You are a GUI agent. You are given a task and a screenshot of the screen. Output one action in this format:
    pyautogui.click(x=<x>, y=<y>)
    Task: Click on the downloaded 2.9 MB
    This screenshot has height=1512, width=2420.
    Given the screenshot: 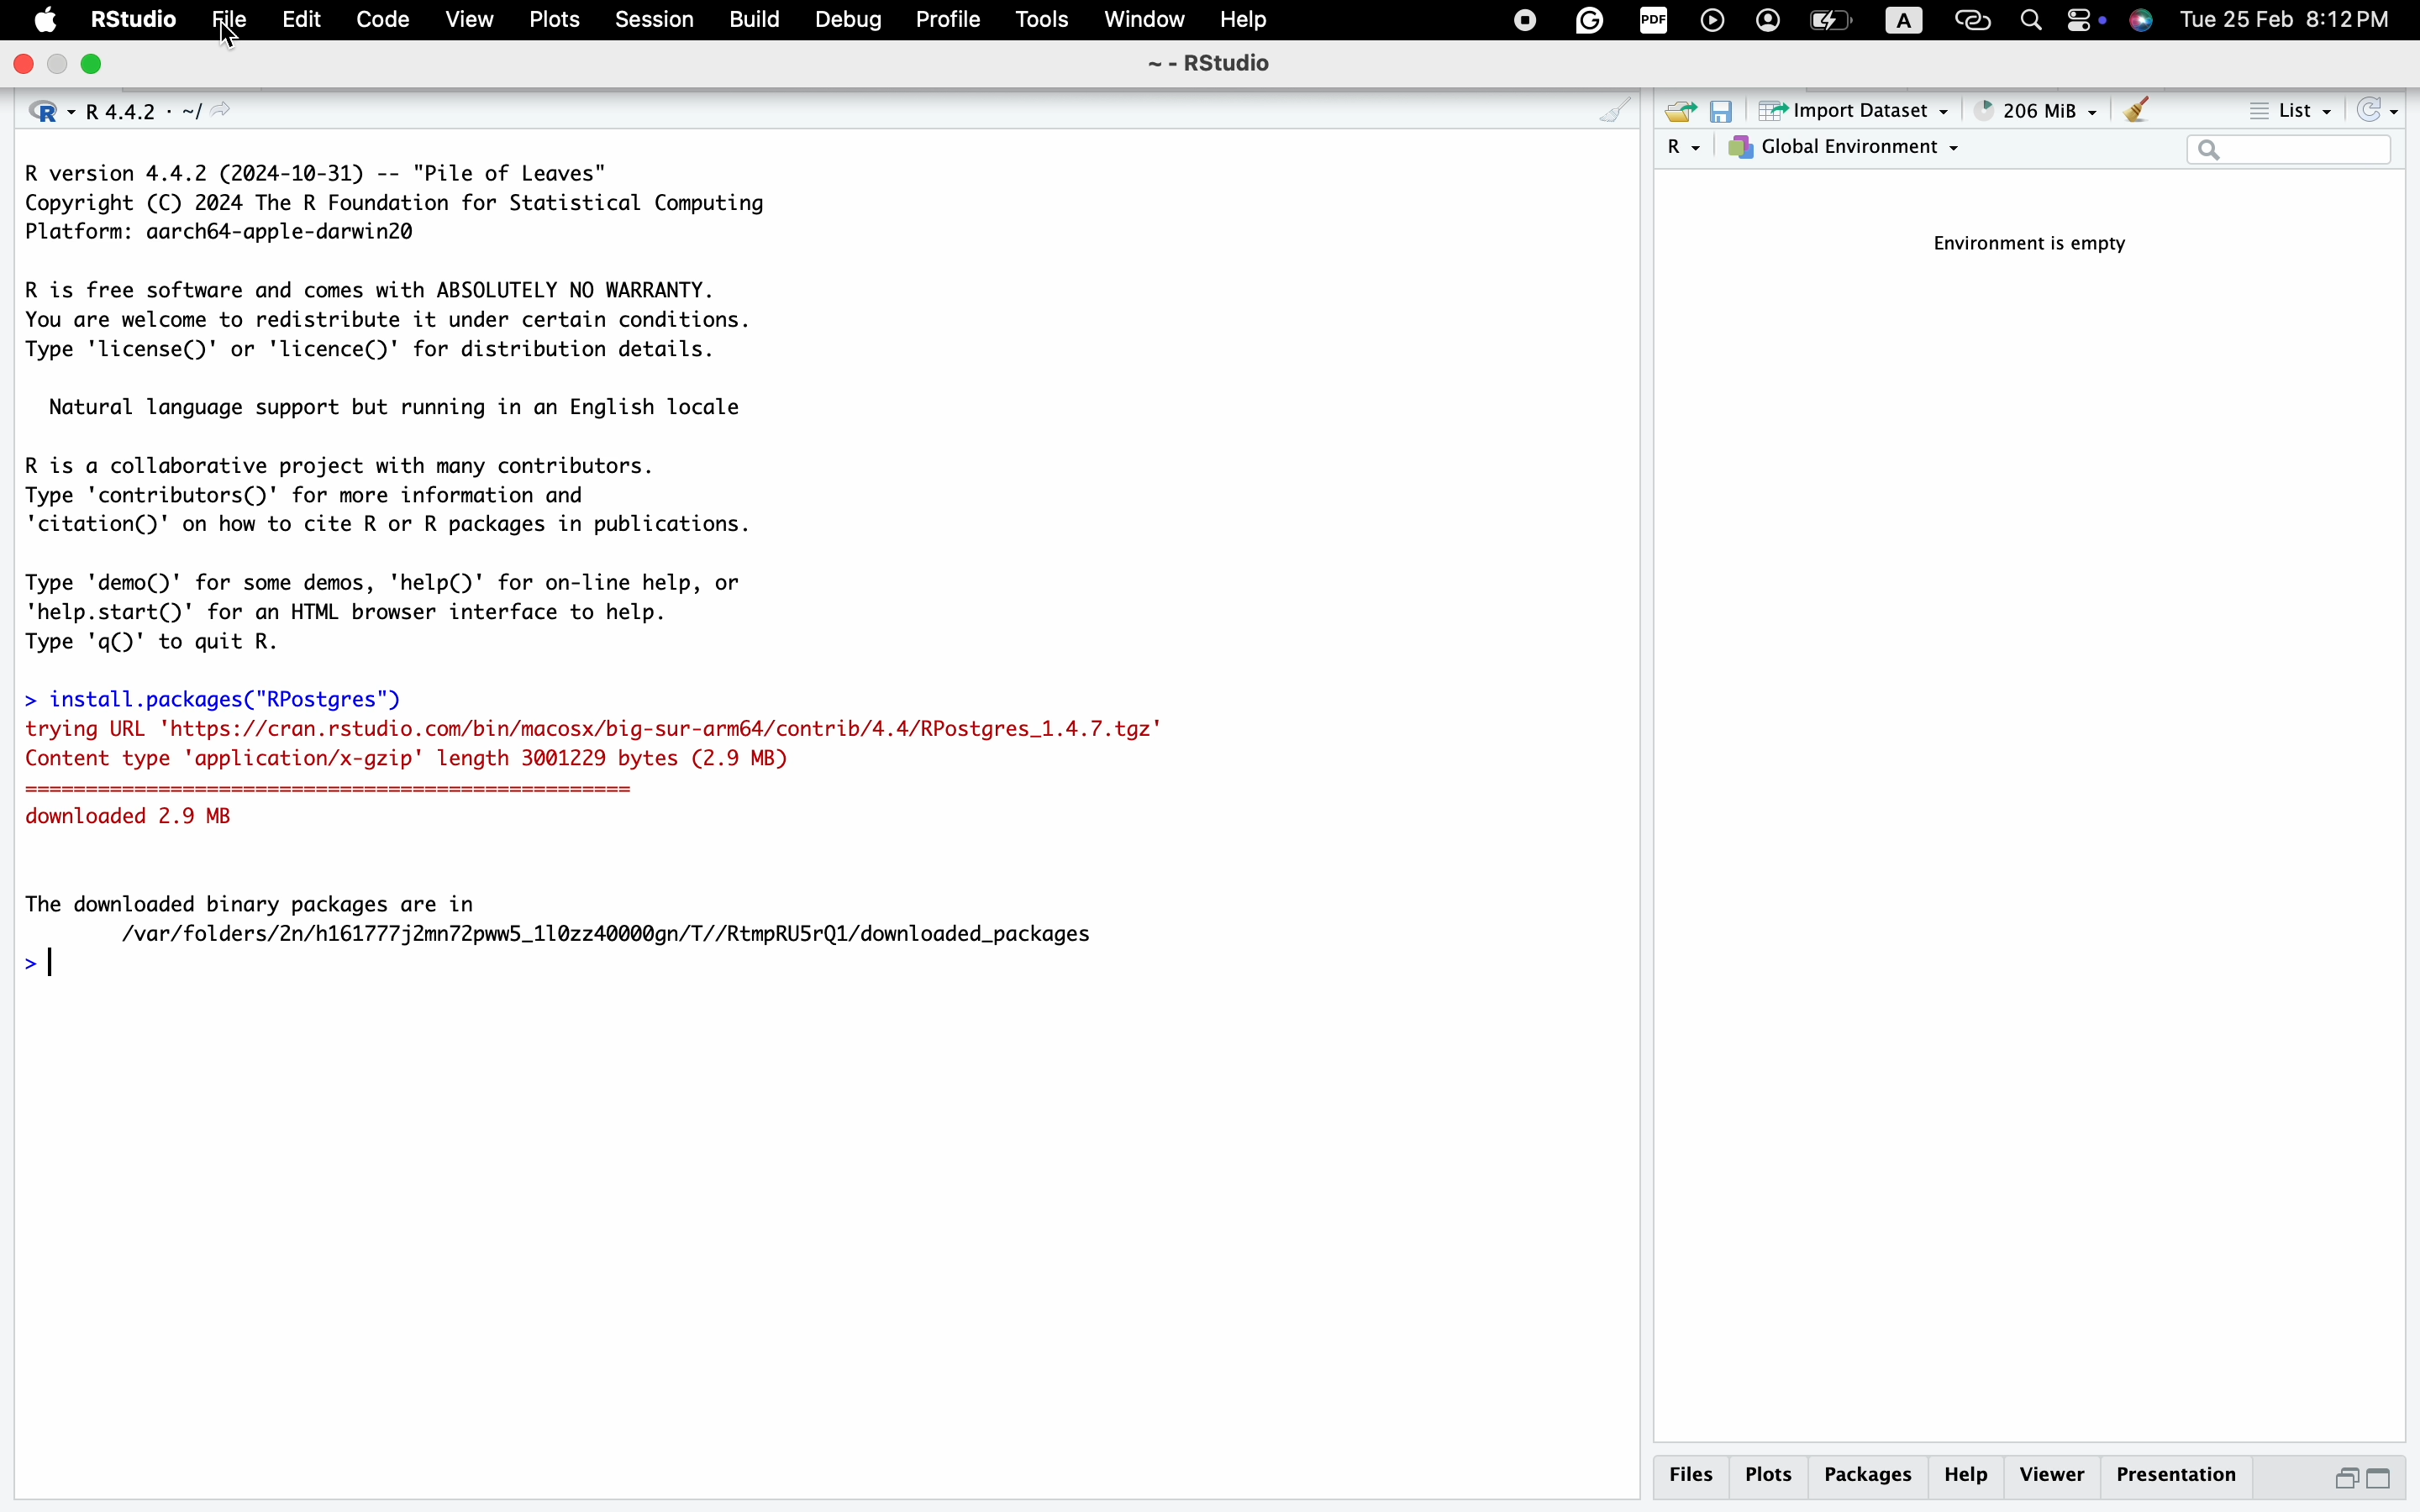 What is the action you would take?
    pyautogui.click(x=131, y=820)
    